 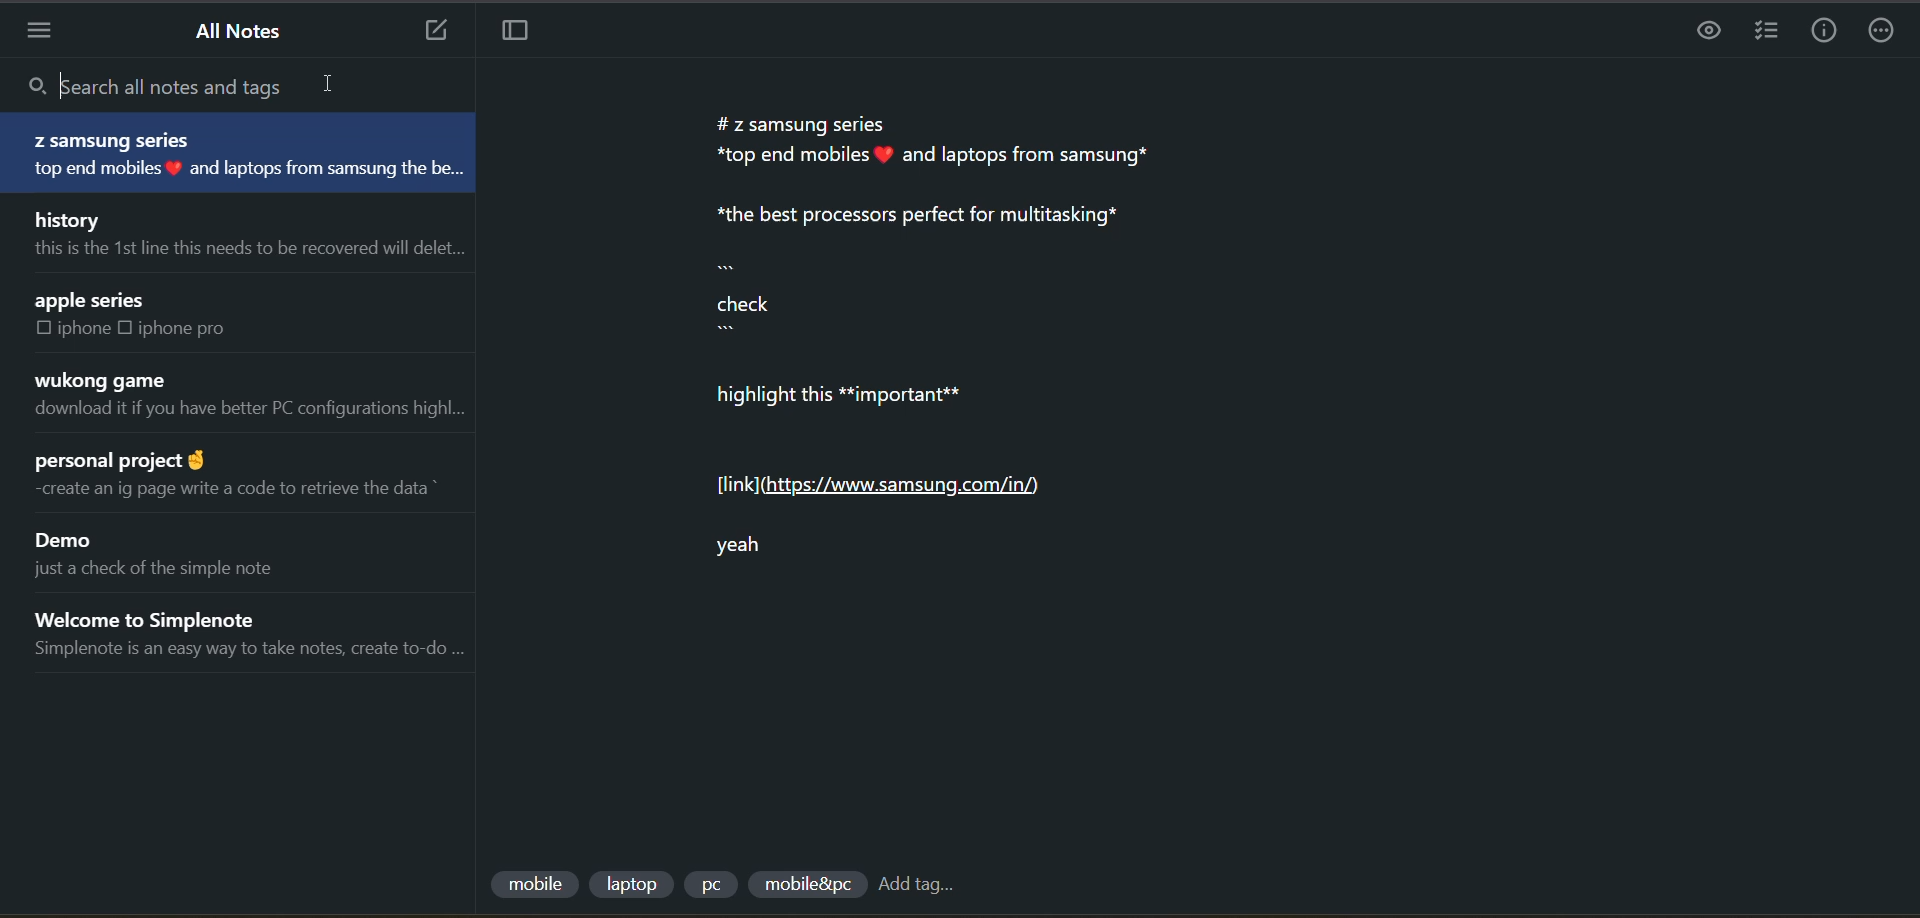 I want to click on  iphone, so click(x=82, y=328).